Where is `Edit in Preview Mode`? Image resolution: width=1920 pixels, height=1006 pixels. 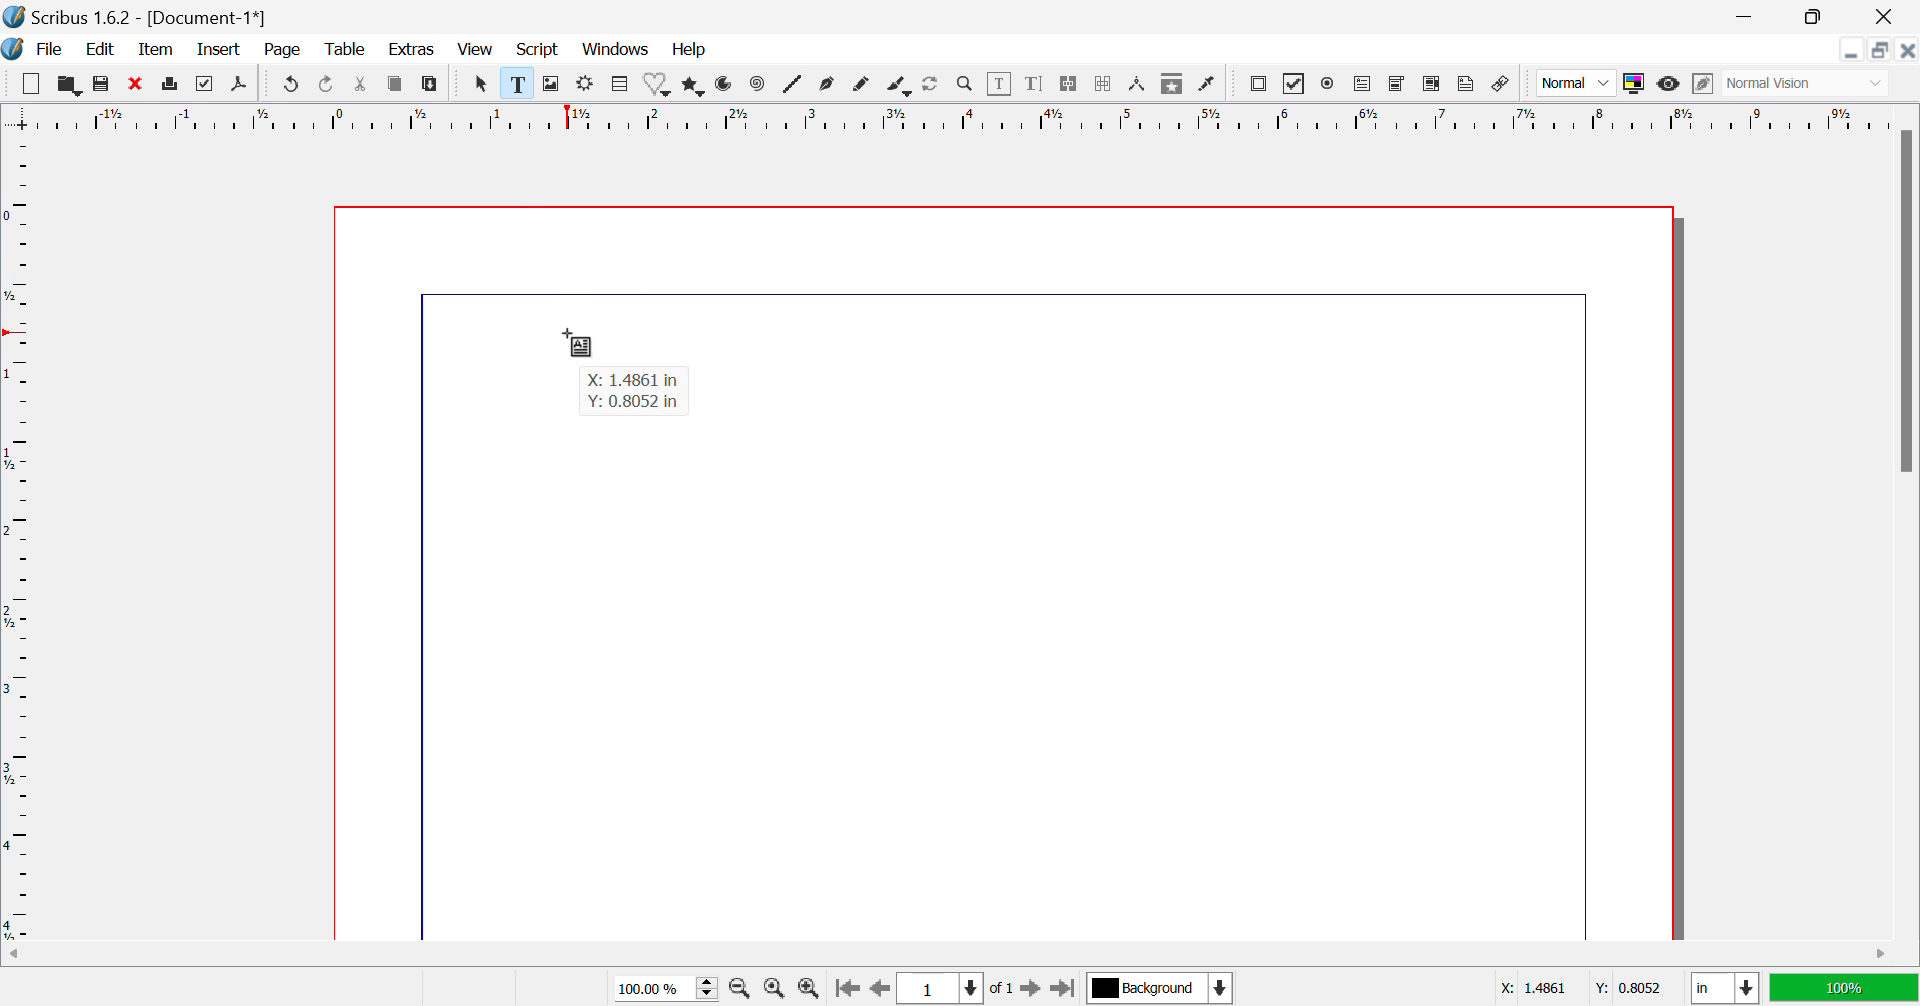
Edit in Preview Mode is located at coordinates (1703, 86).